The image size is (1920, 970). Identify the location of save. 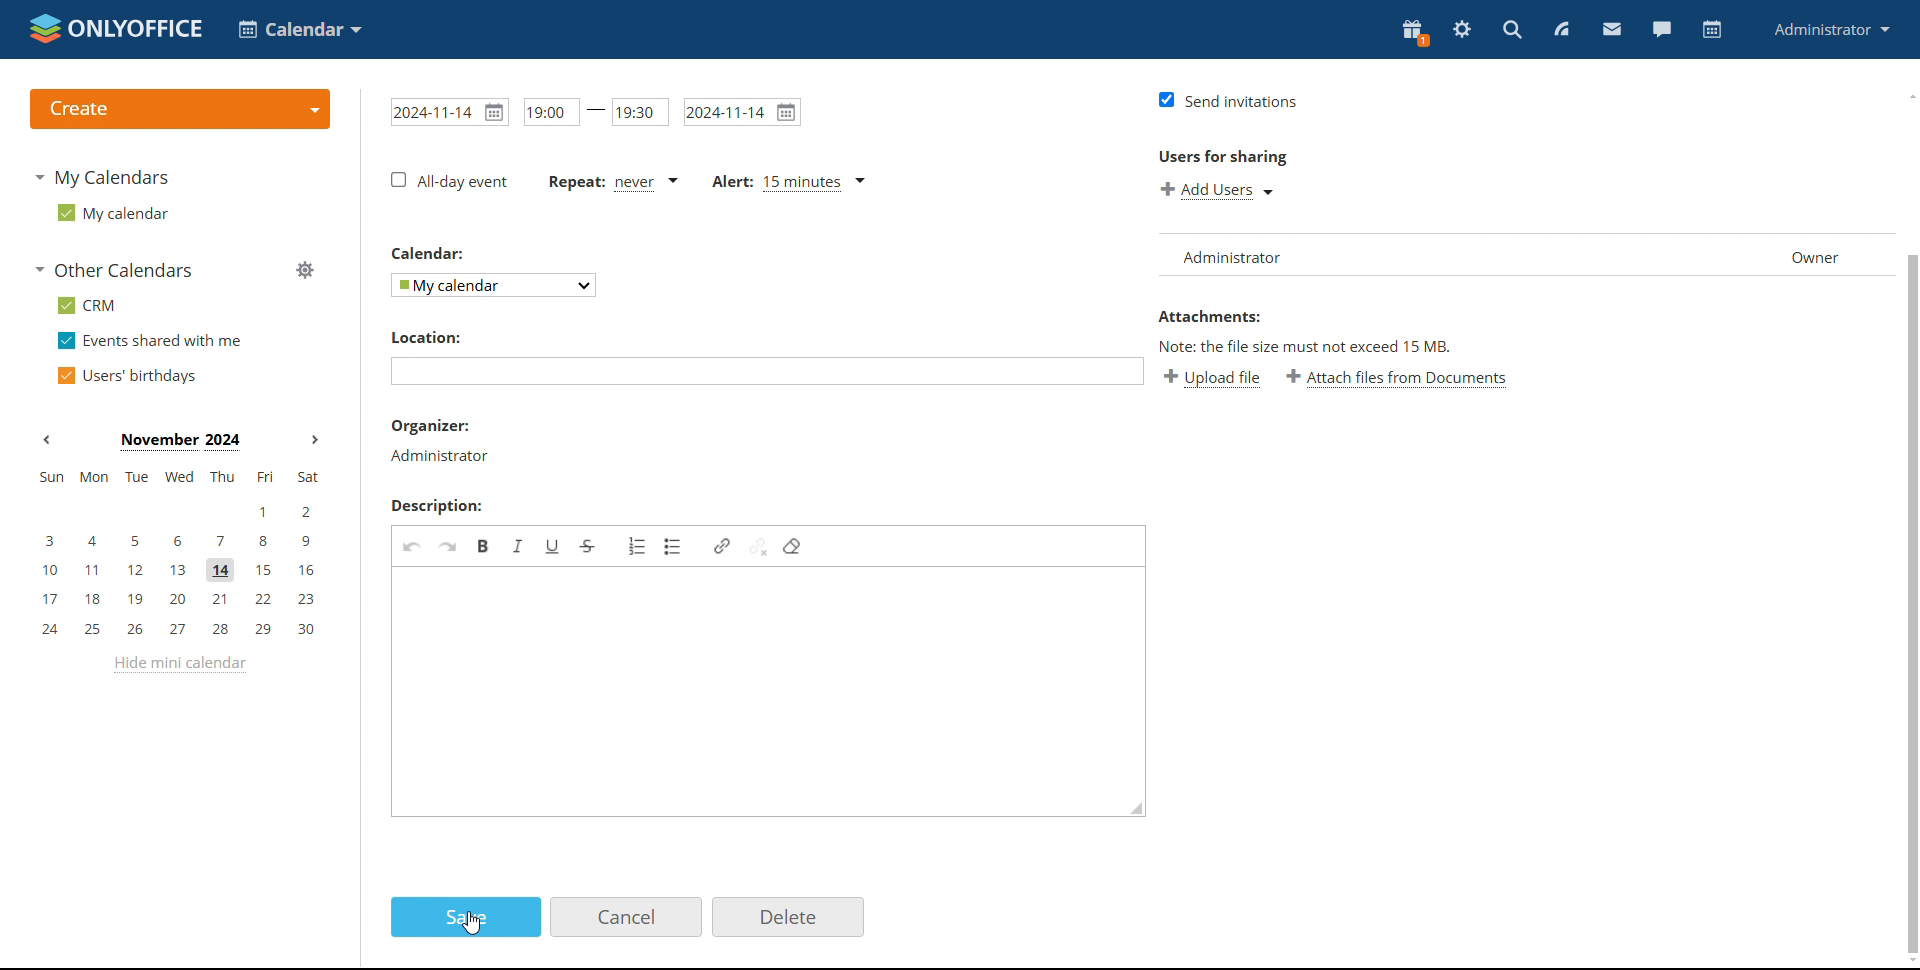
(466, 917).